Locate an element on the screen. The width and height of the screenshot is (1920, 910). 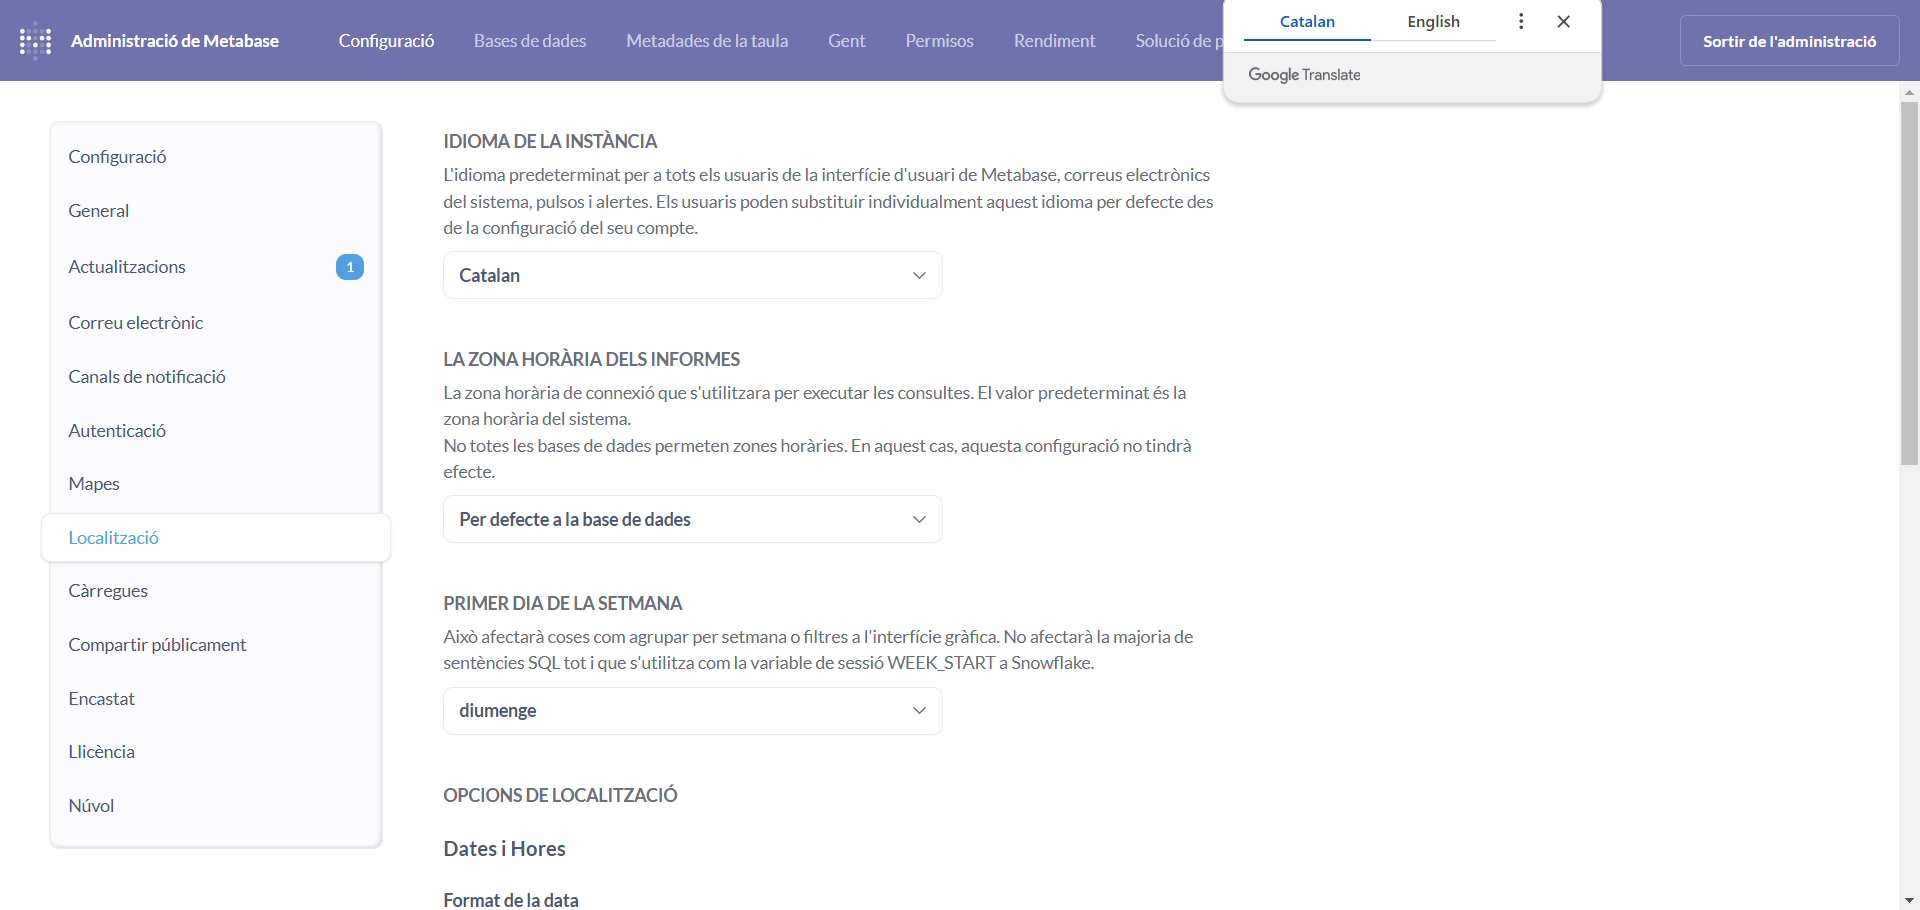
IDIOMA DE LA INSTANCIA

Lidioma predeterminat per a tots els usuaris de la interficie d'usuari de Metabase, correus electronics
del sistema, pulsos i alertes. Els usuaris poden substituir individualment aquest idioma per defecte des
de la configuracié del seu compte. is located at coordinates (844, 179).